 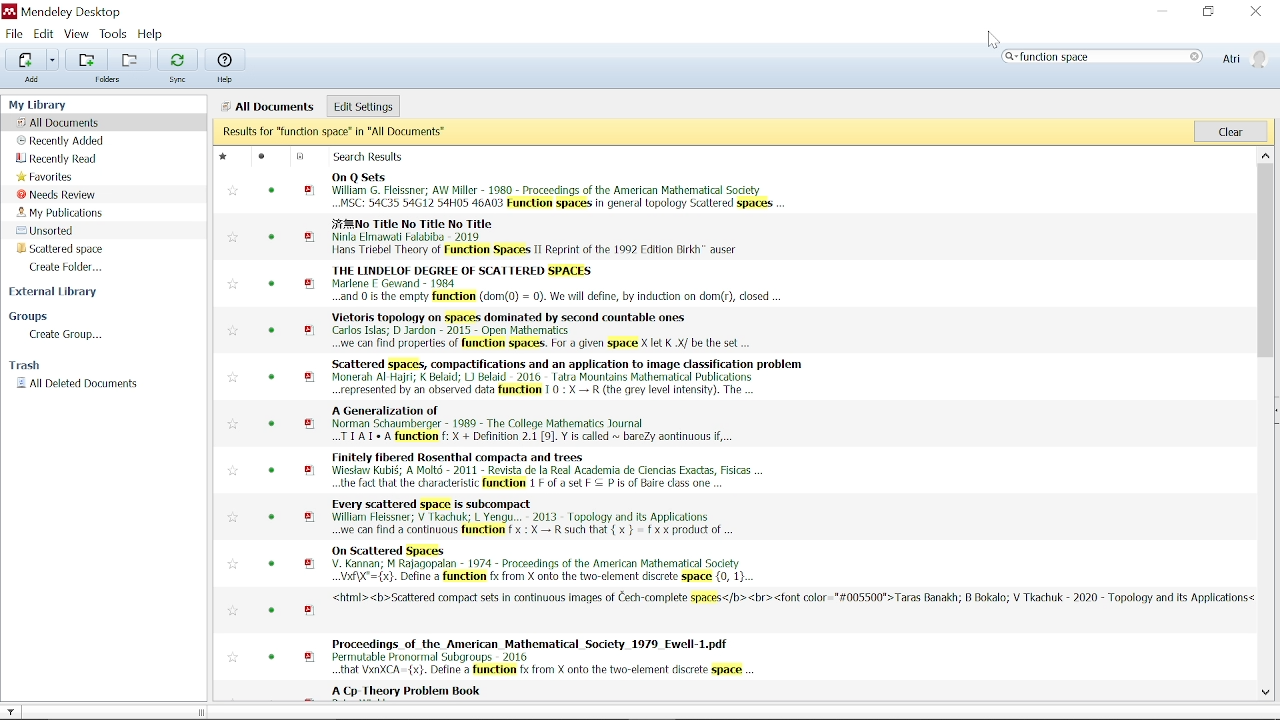 What do you see at coordinates (62, 141) in the screenshot?
I see `recently added` at bounding box center [62, 141].